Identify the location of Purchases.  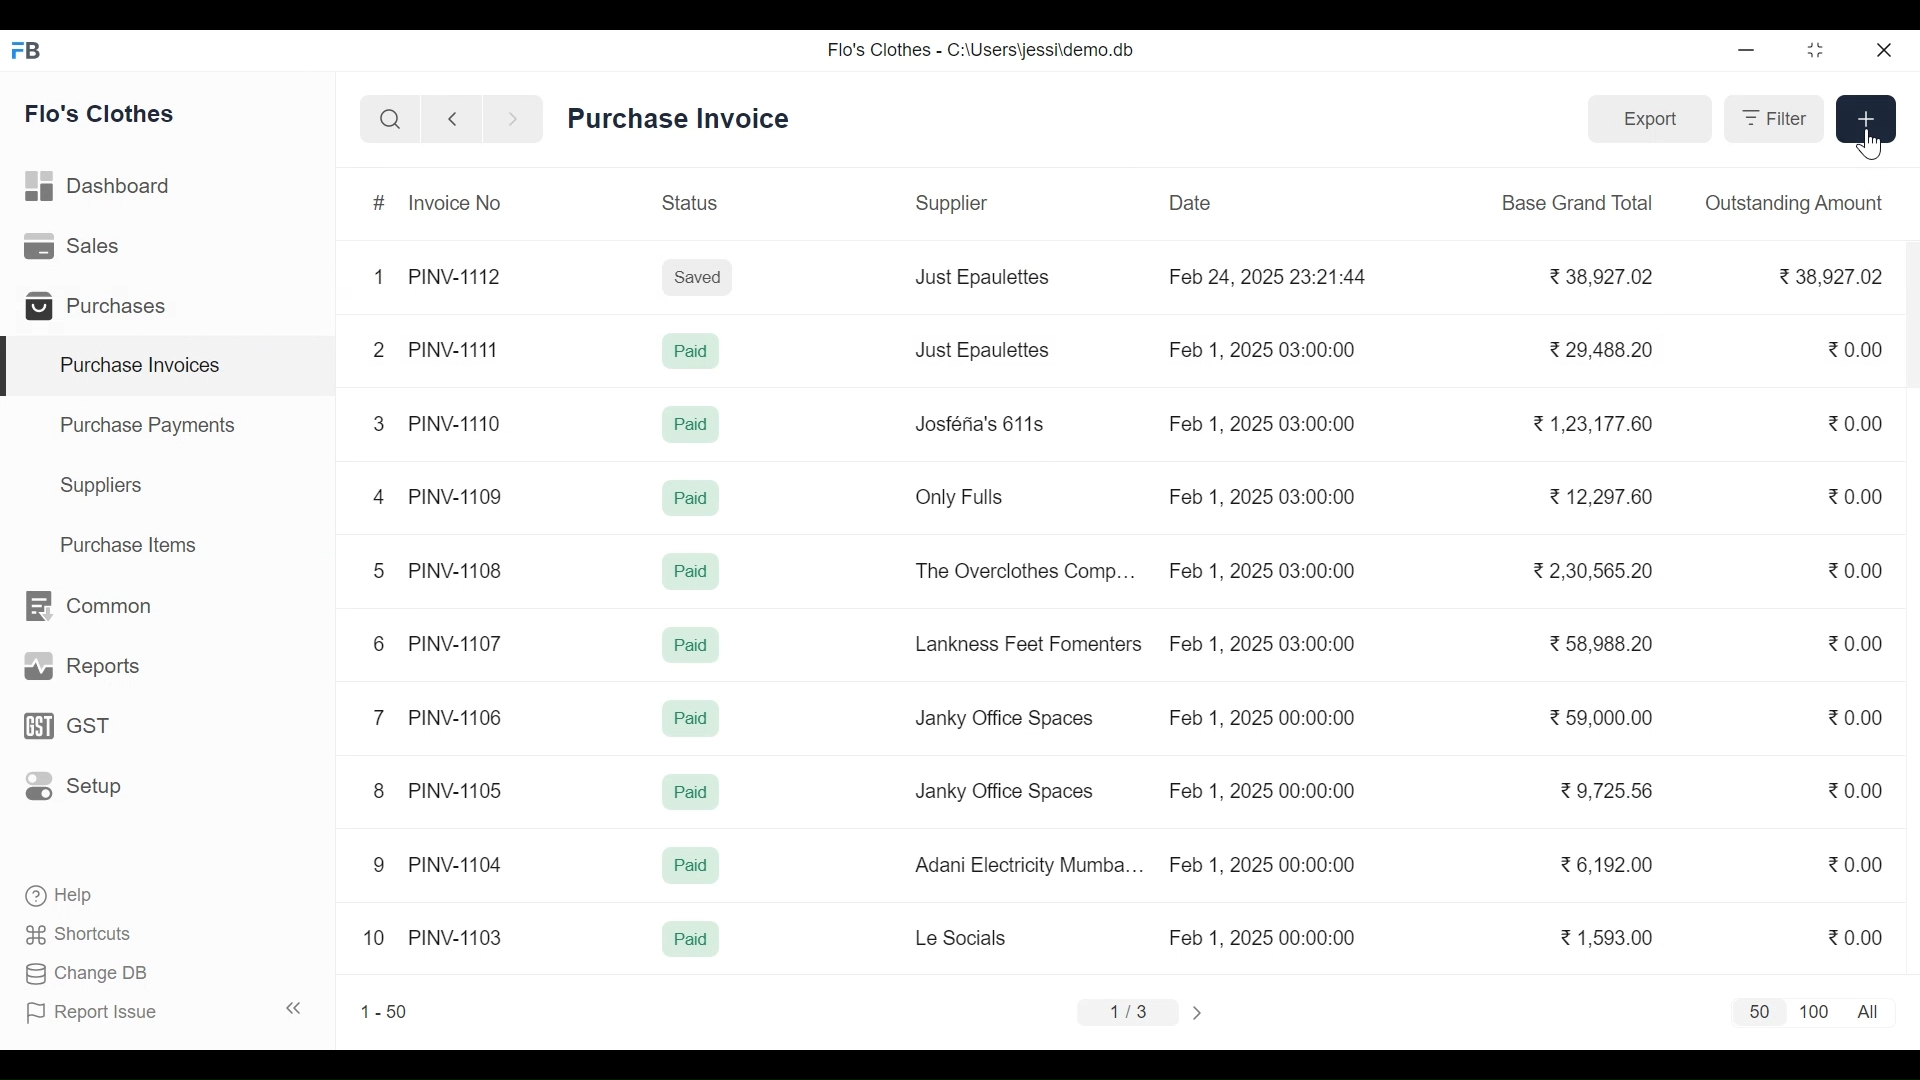
(102, 307).